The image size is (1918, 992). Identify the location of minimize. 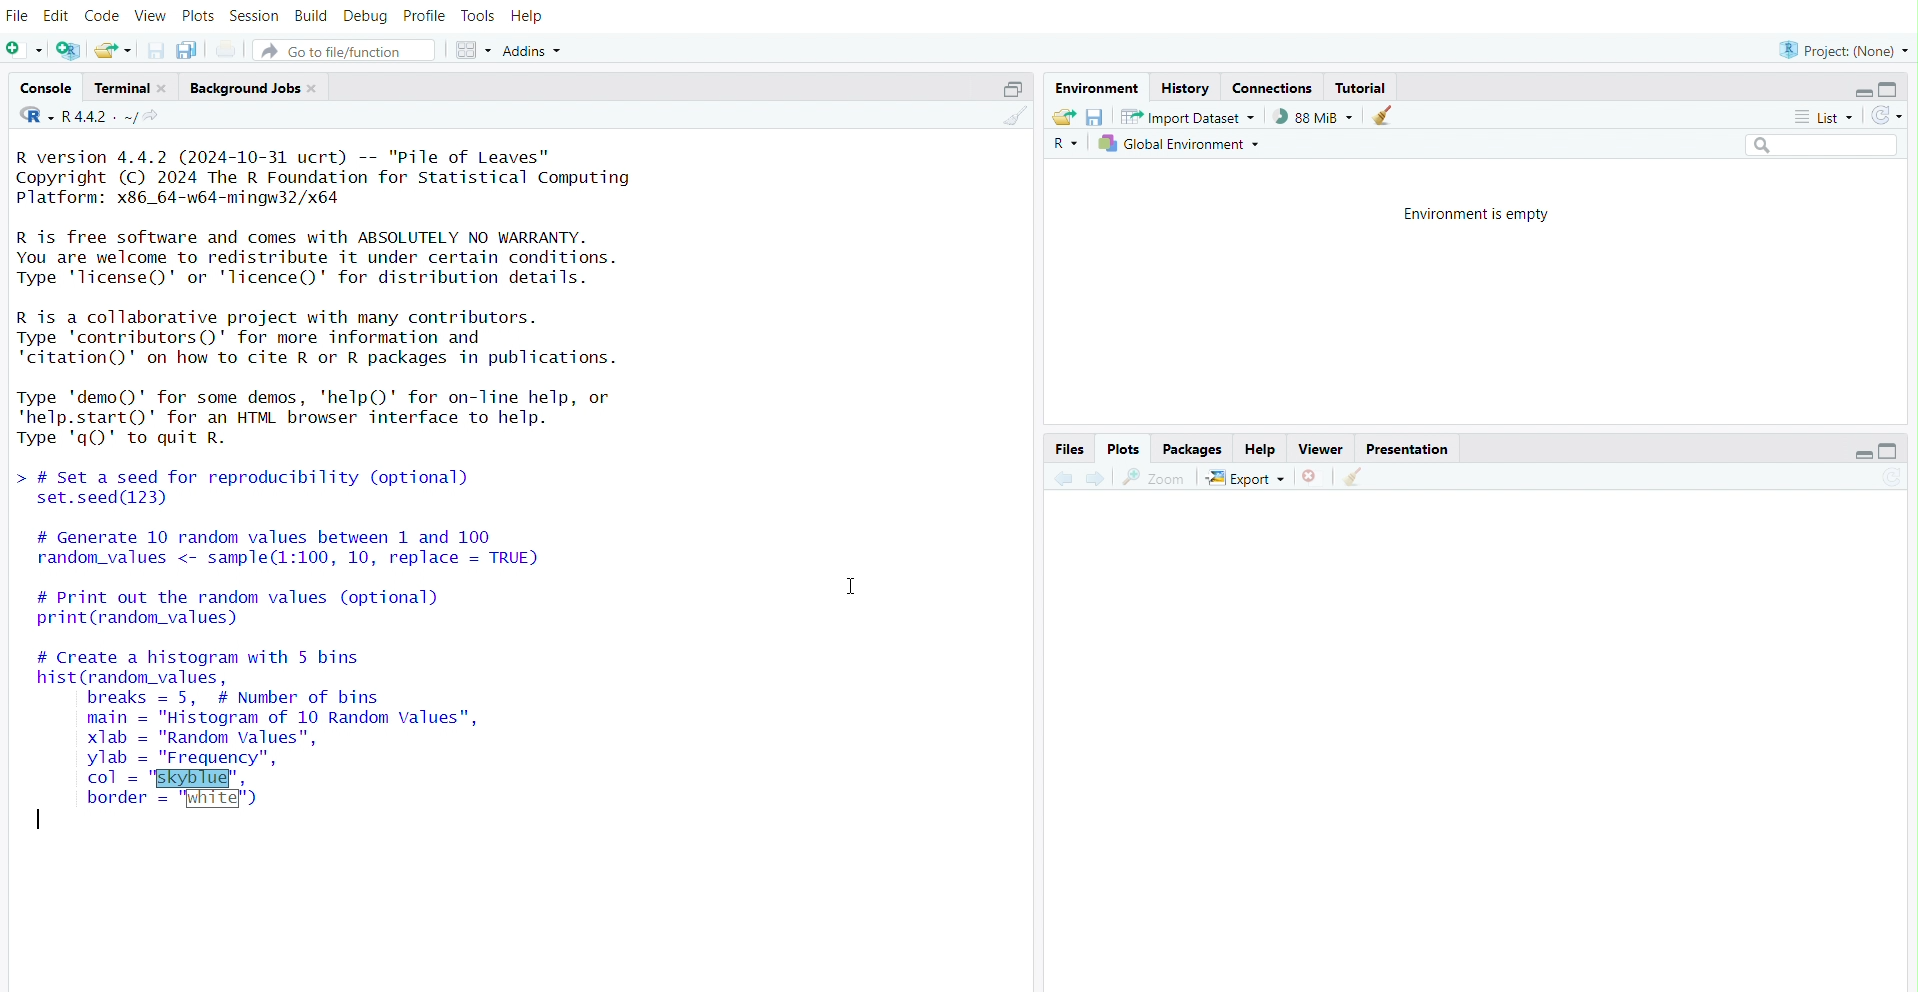
(1854, 89).